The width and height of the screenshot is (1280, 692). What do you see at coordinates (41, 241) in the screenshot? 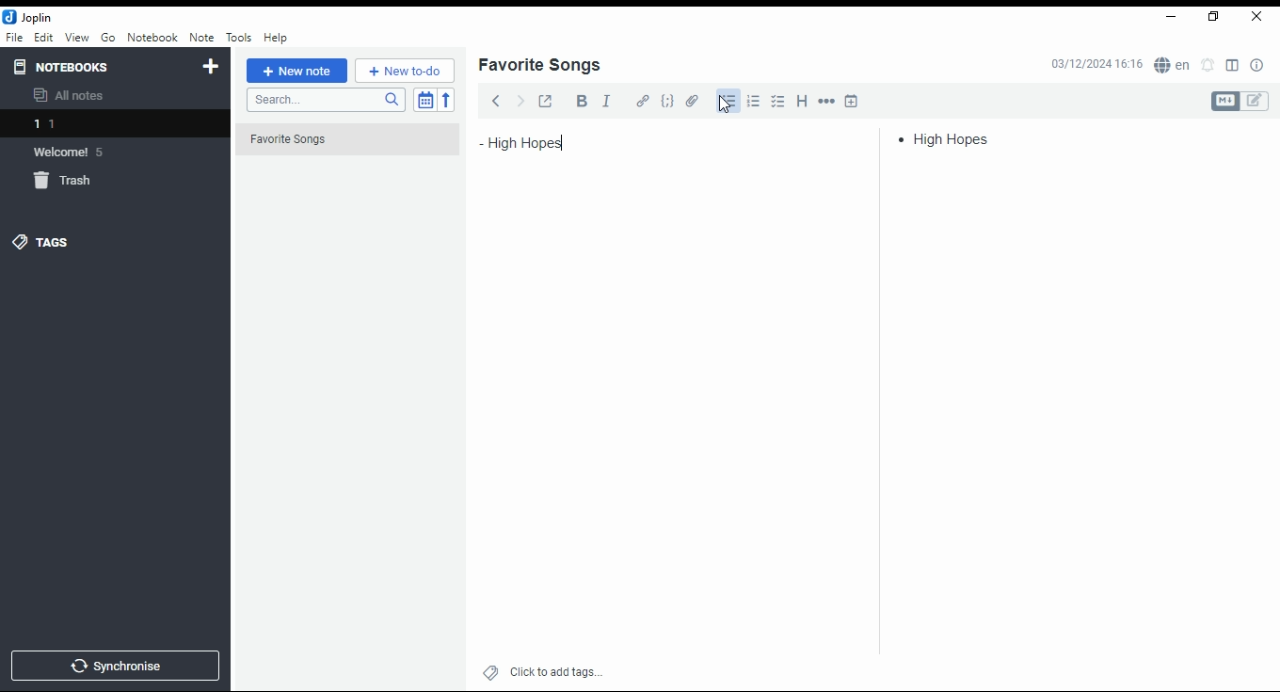
I see `tags` at bounding box center [41, 241].